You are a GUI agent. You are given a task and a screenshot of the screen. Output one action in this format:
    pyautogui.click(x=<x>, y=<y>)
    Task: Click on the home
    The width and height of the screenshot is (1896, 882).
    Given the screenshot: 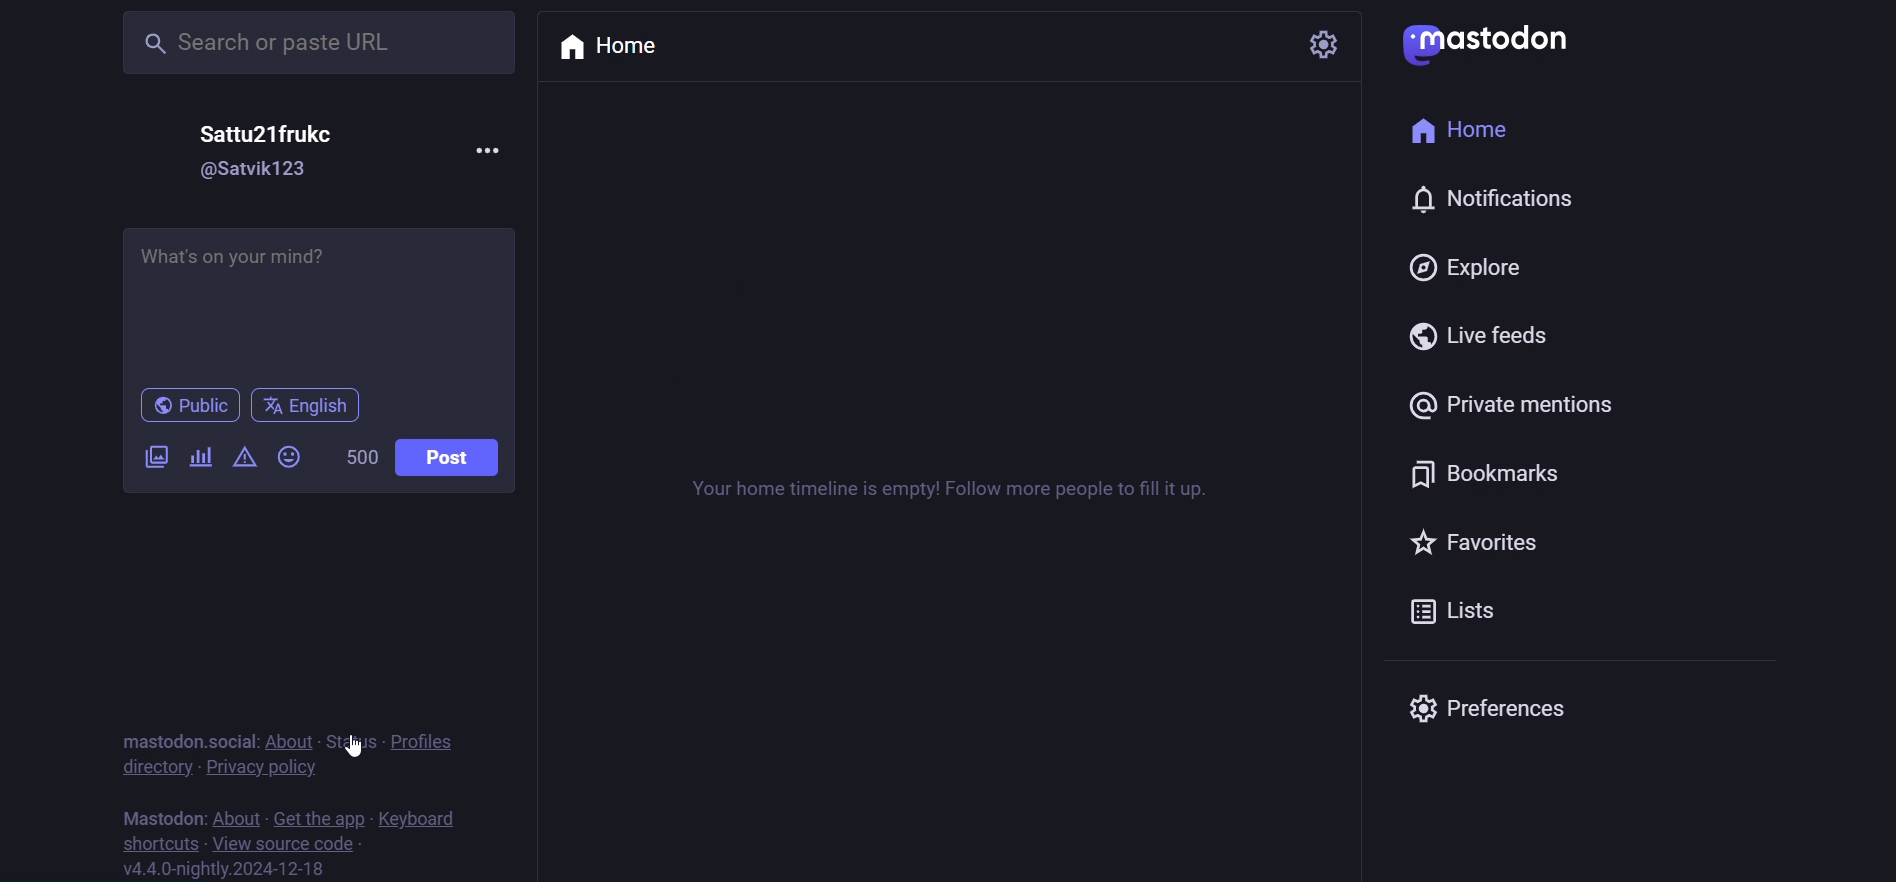 What is the action you would take?
    pyautogui.click(x=1459, y=131)
    